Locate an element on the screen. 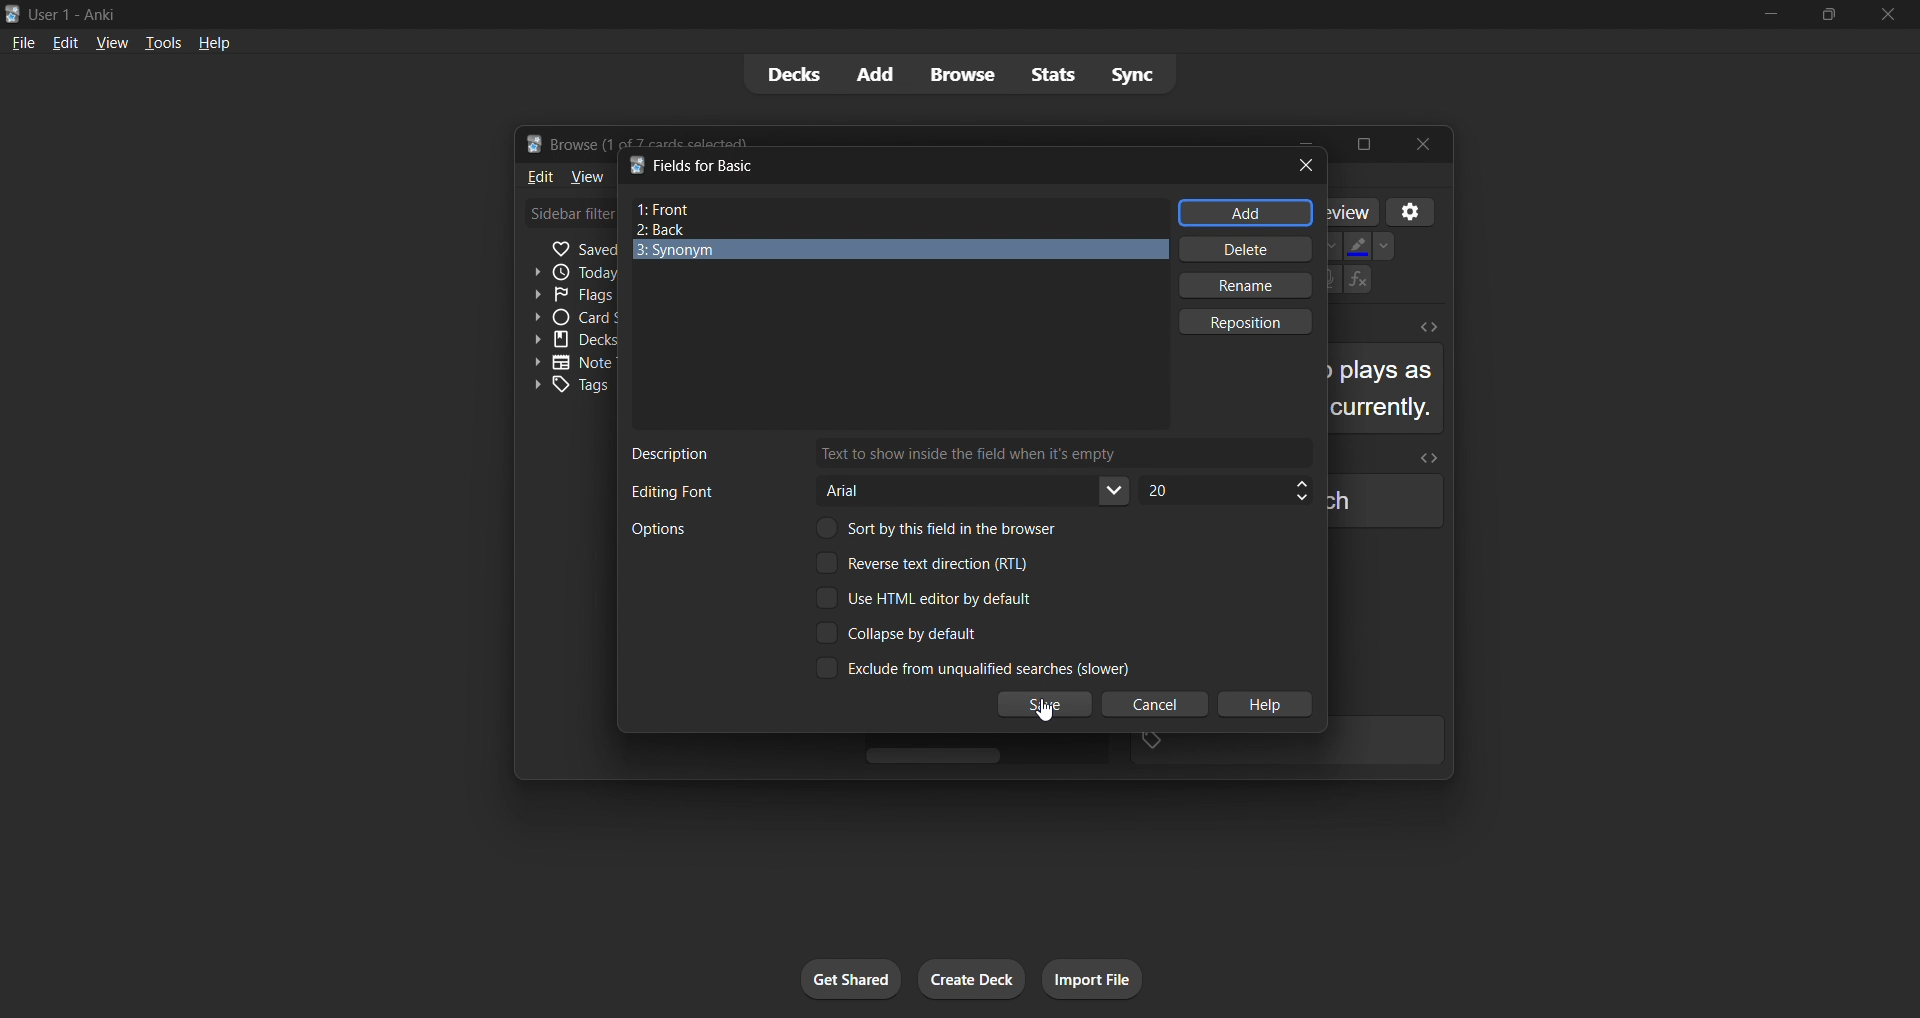  edit is located at coordinates (64, 42).